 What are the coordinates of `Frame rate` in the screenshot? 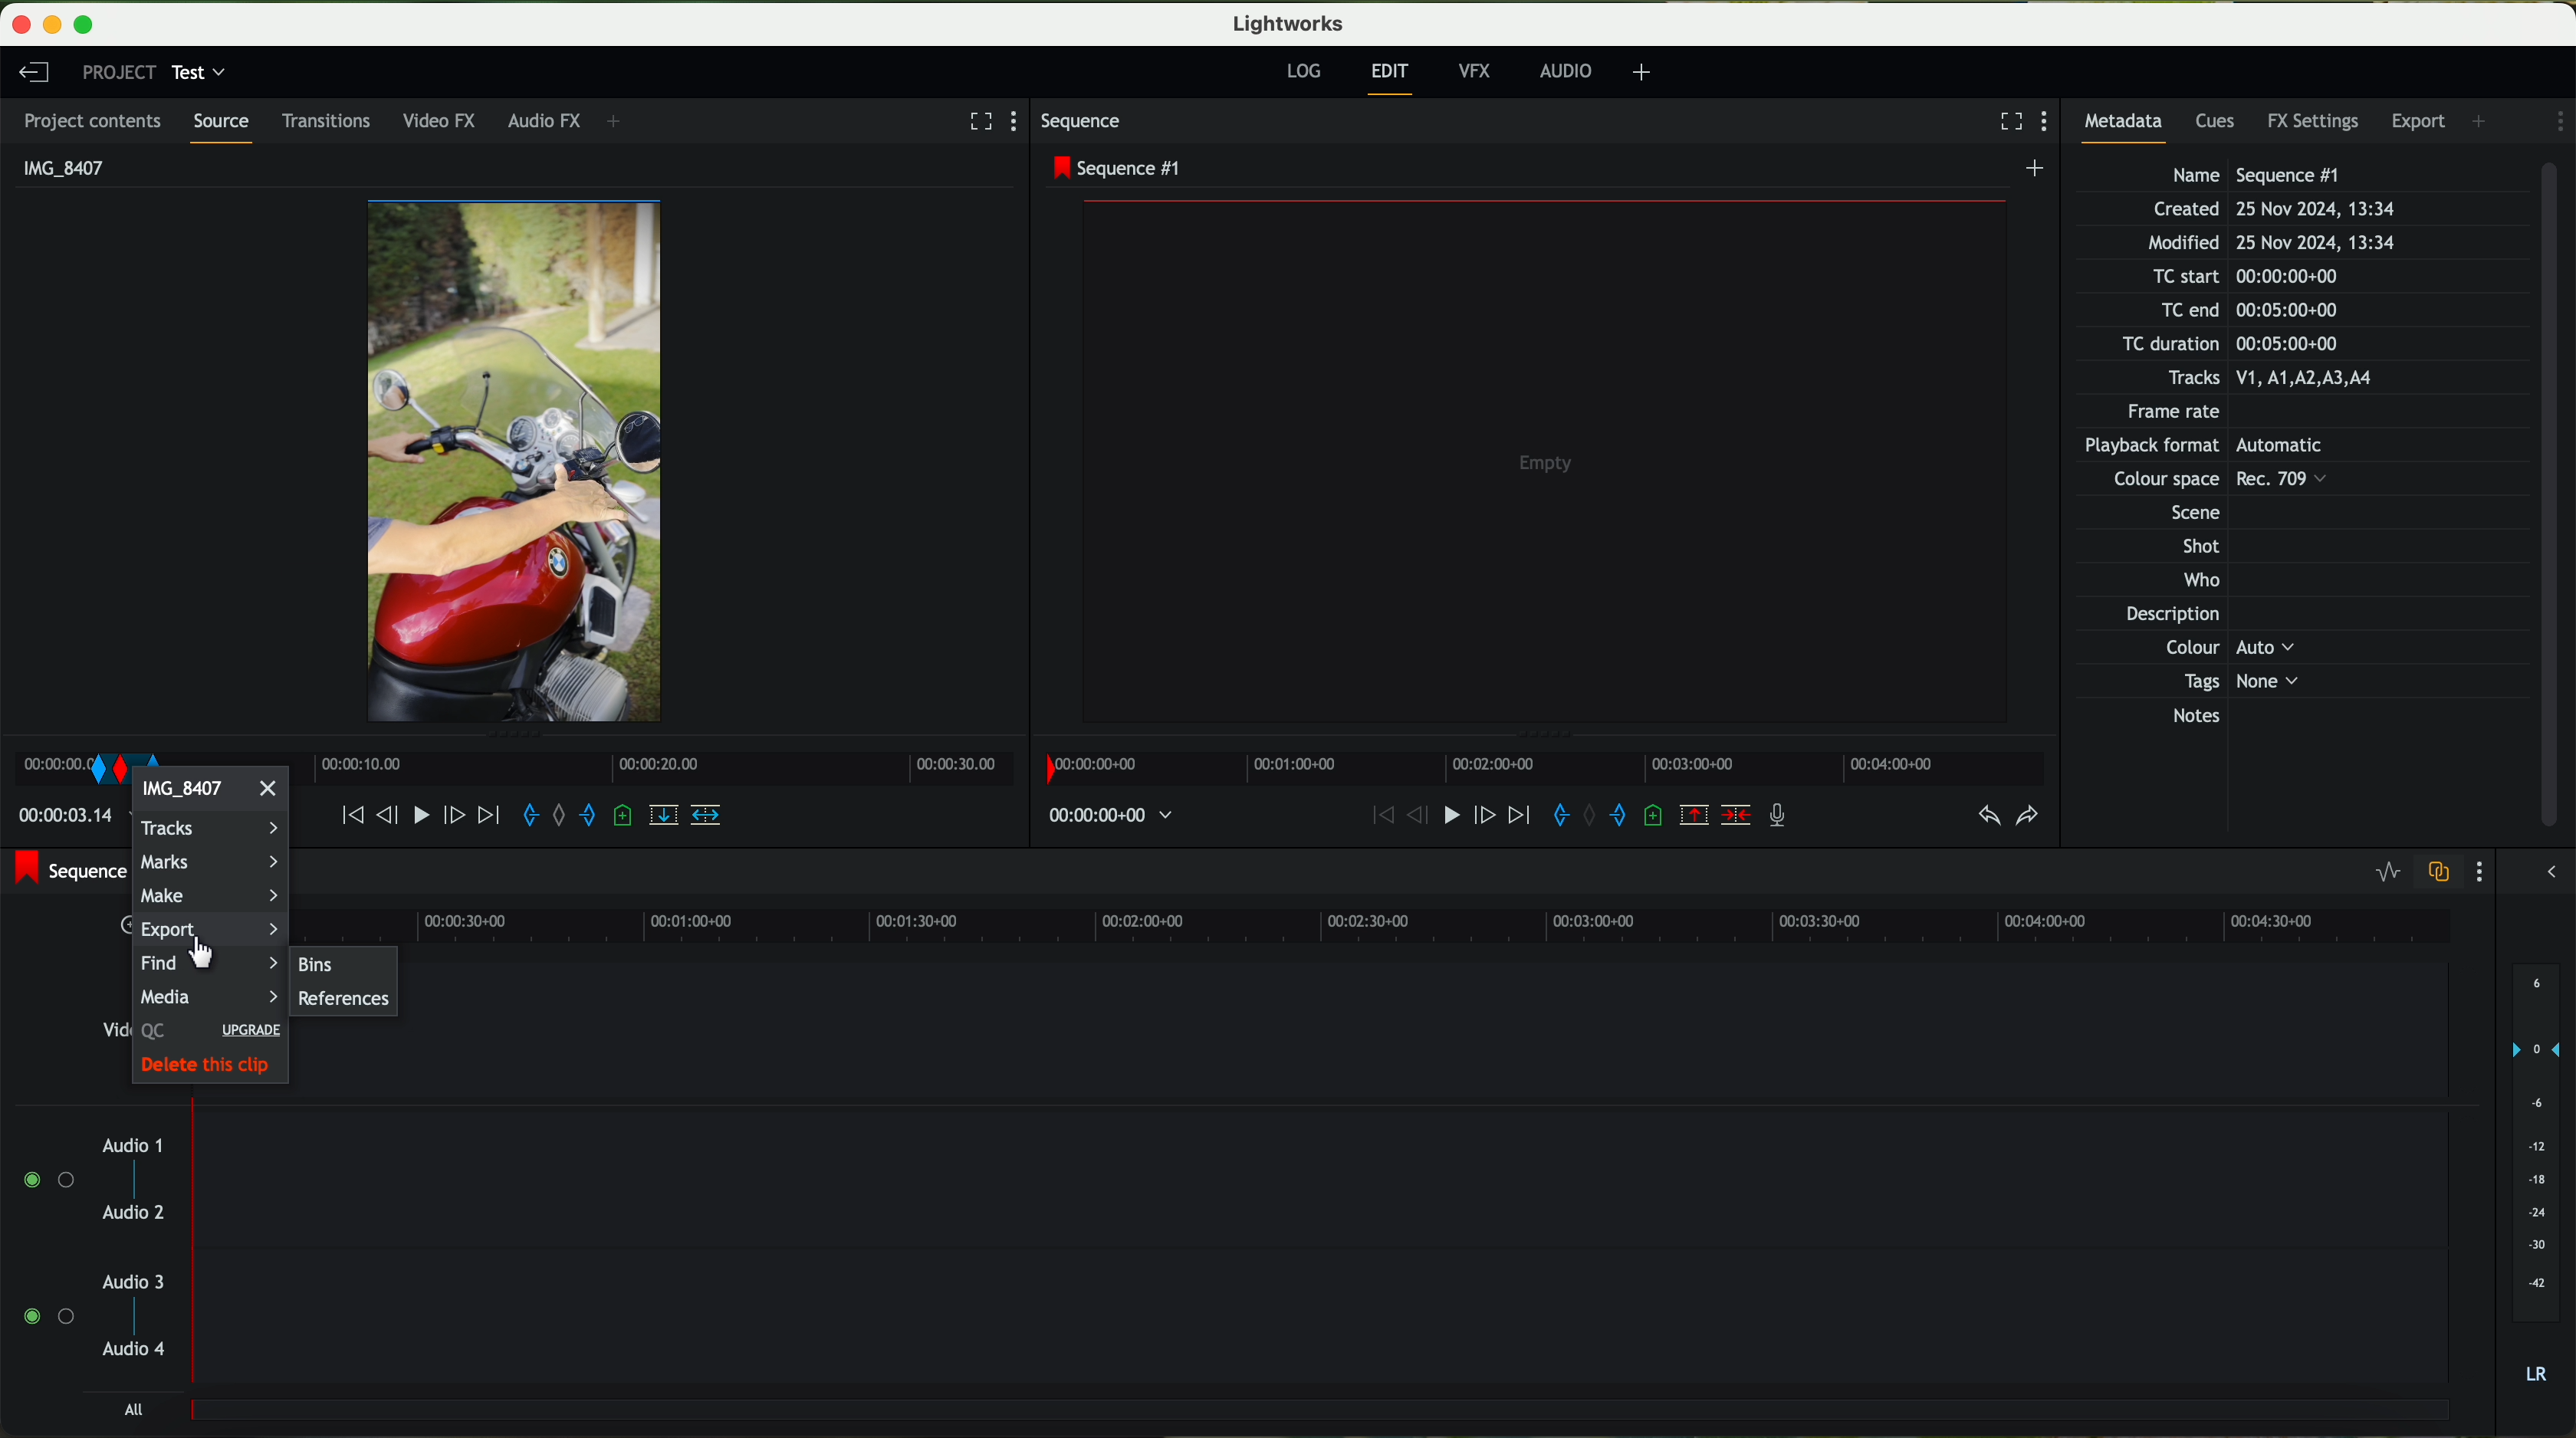 It's located at (2179, 415).